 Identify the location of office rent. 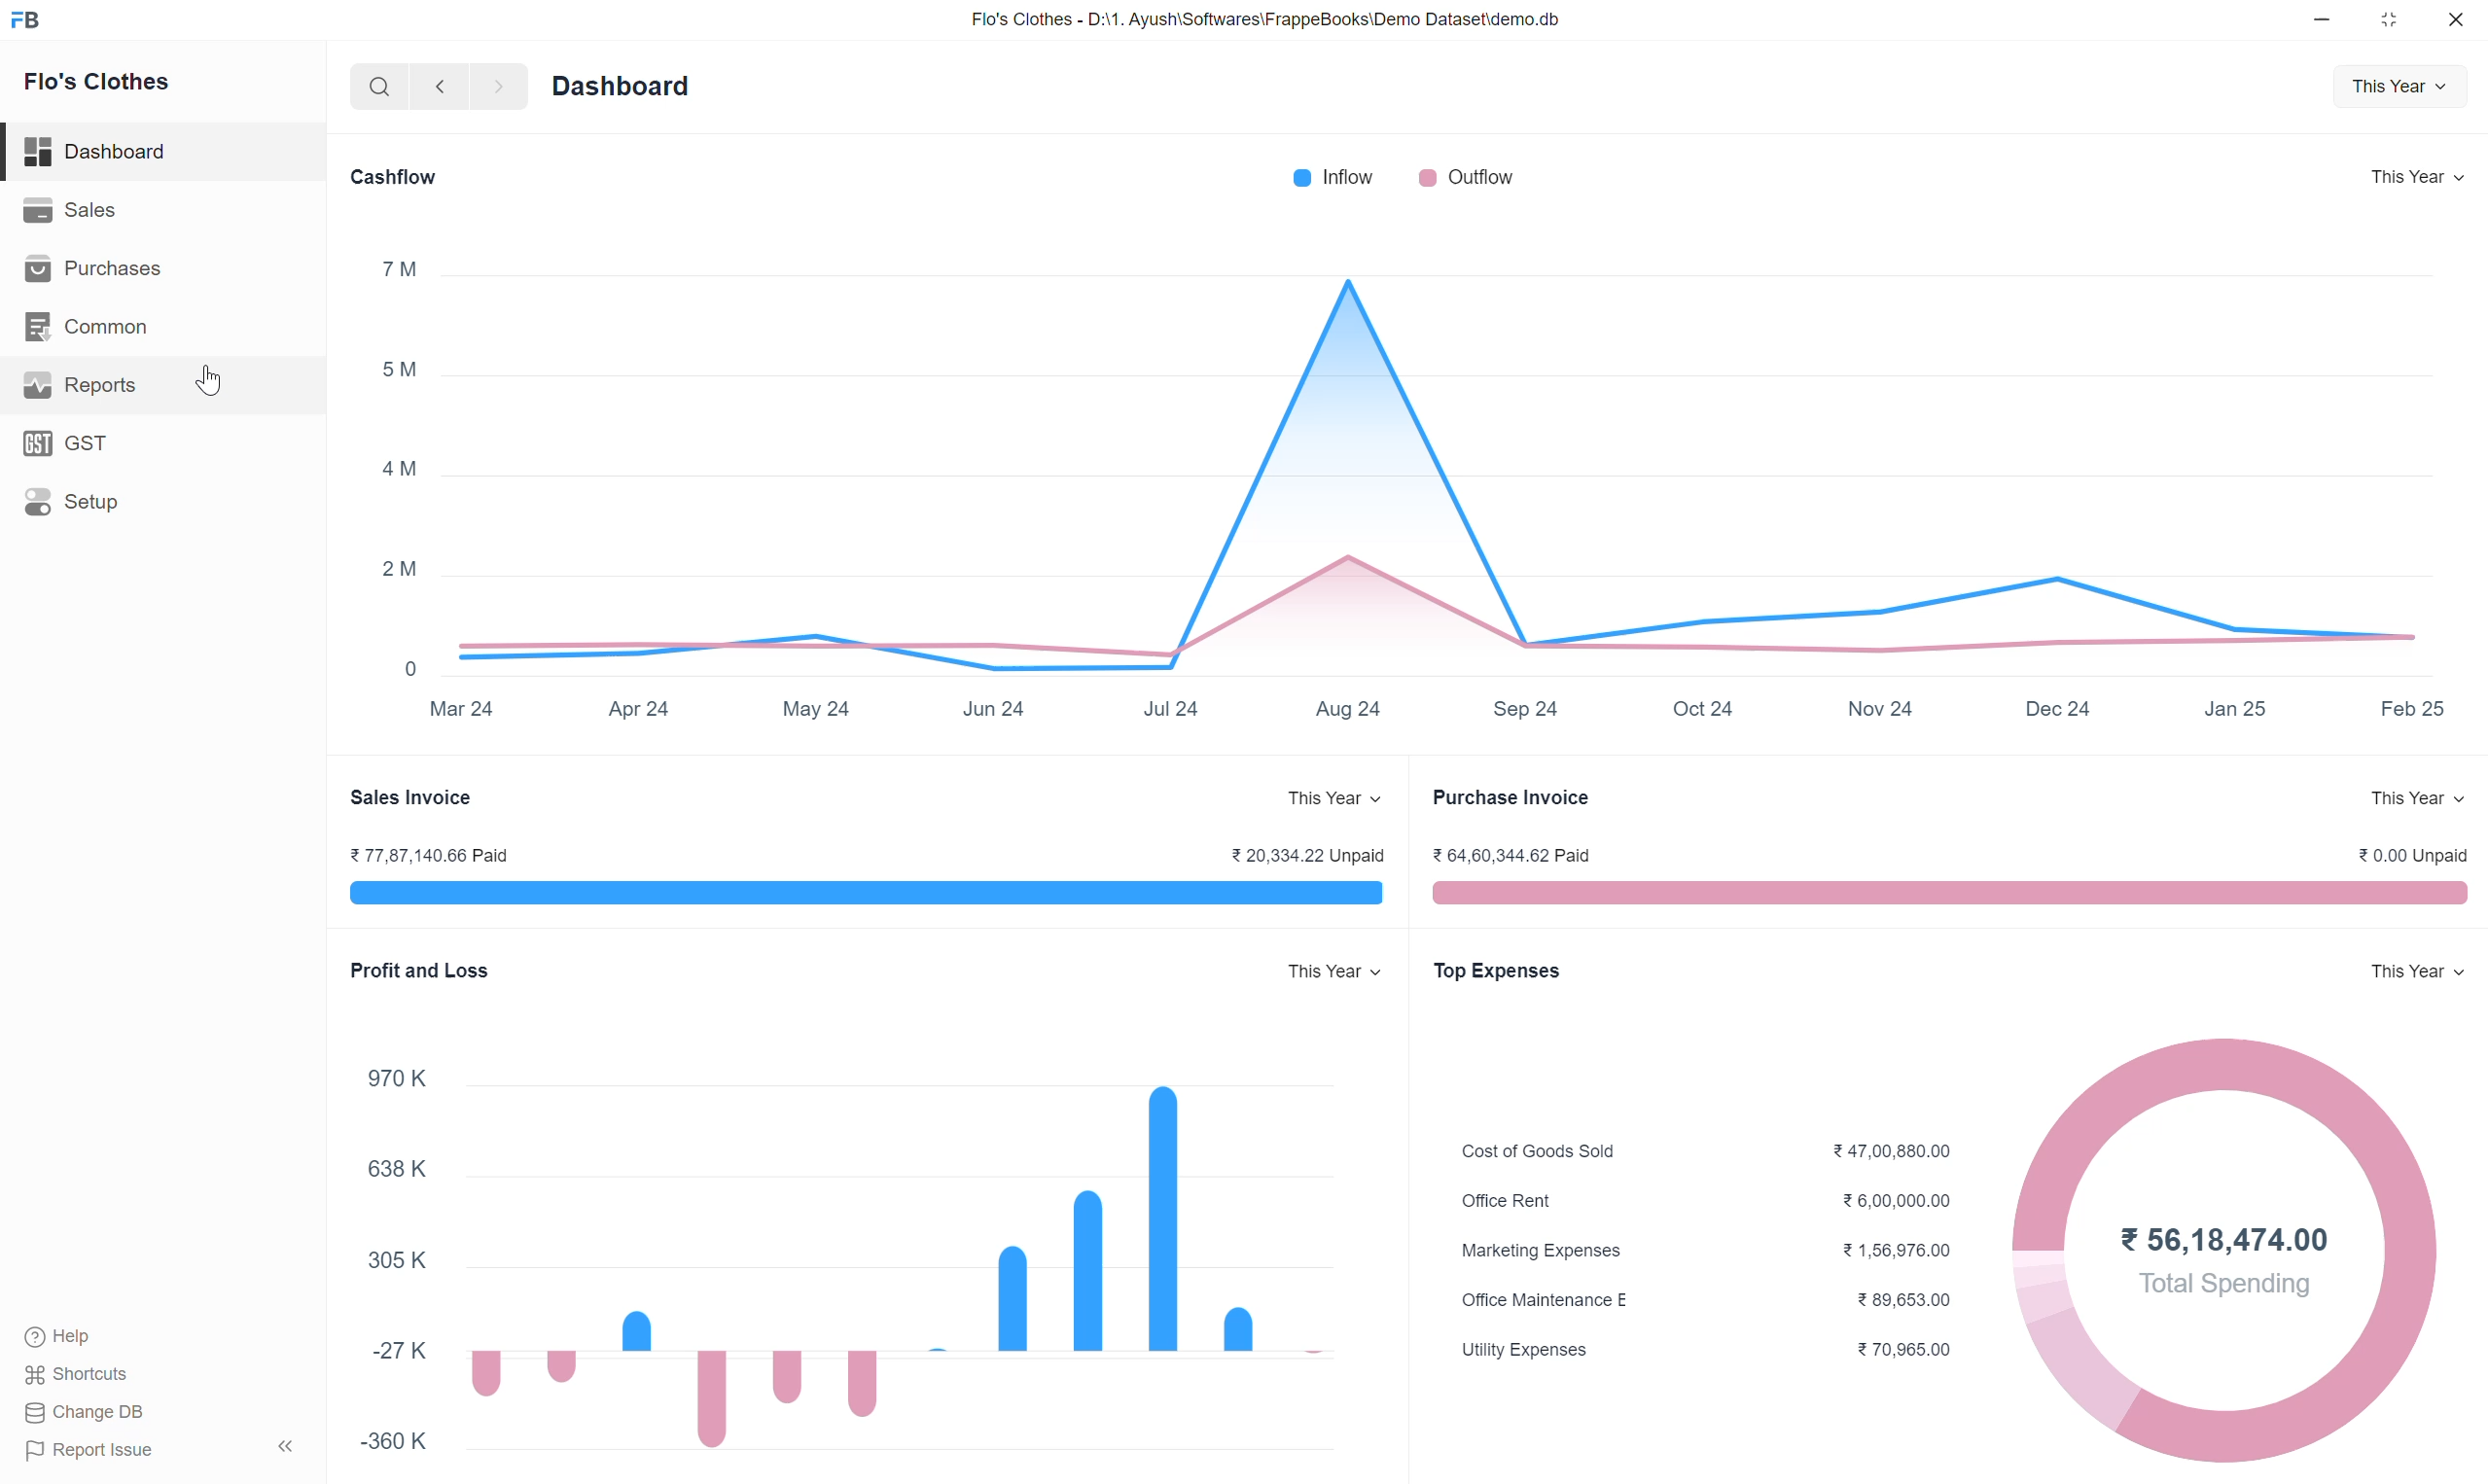
(1512, 1201).